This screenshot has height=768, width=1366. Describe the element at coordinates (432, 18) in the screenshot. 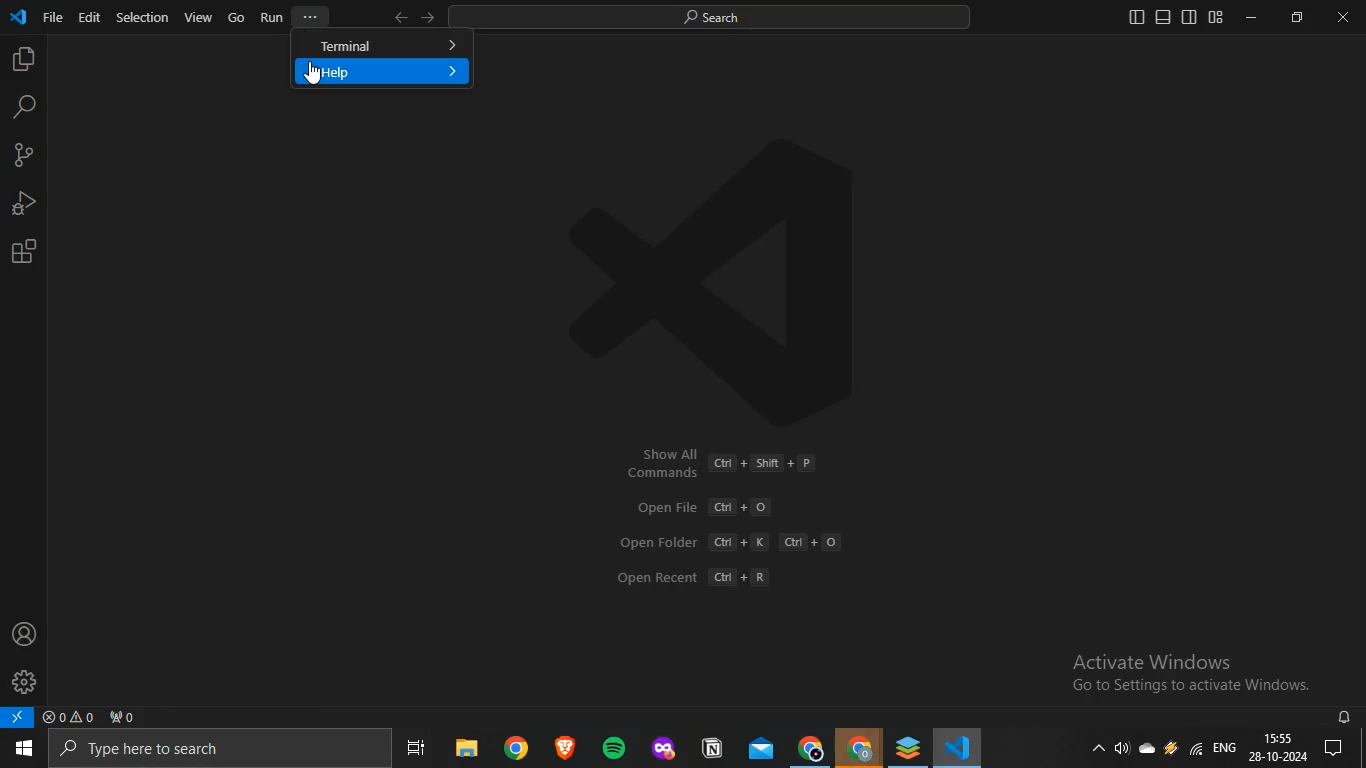

I see `forward` at that location.